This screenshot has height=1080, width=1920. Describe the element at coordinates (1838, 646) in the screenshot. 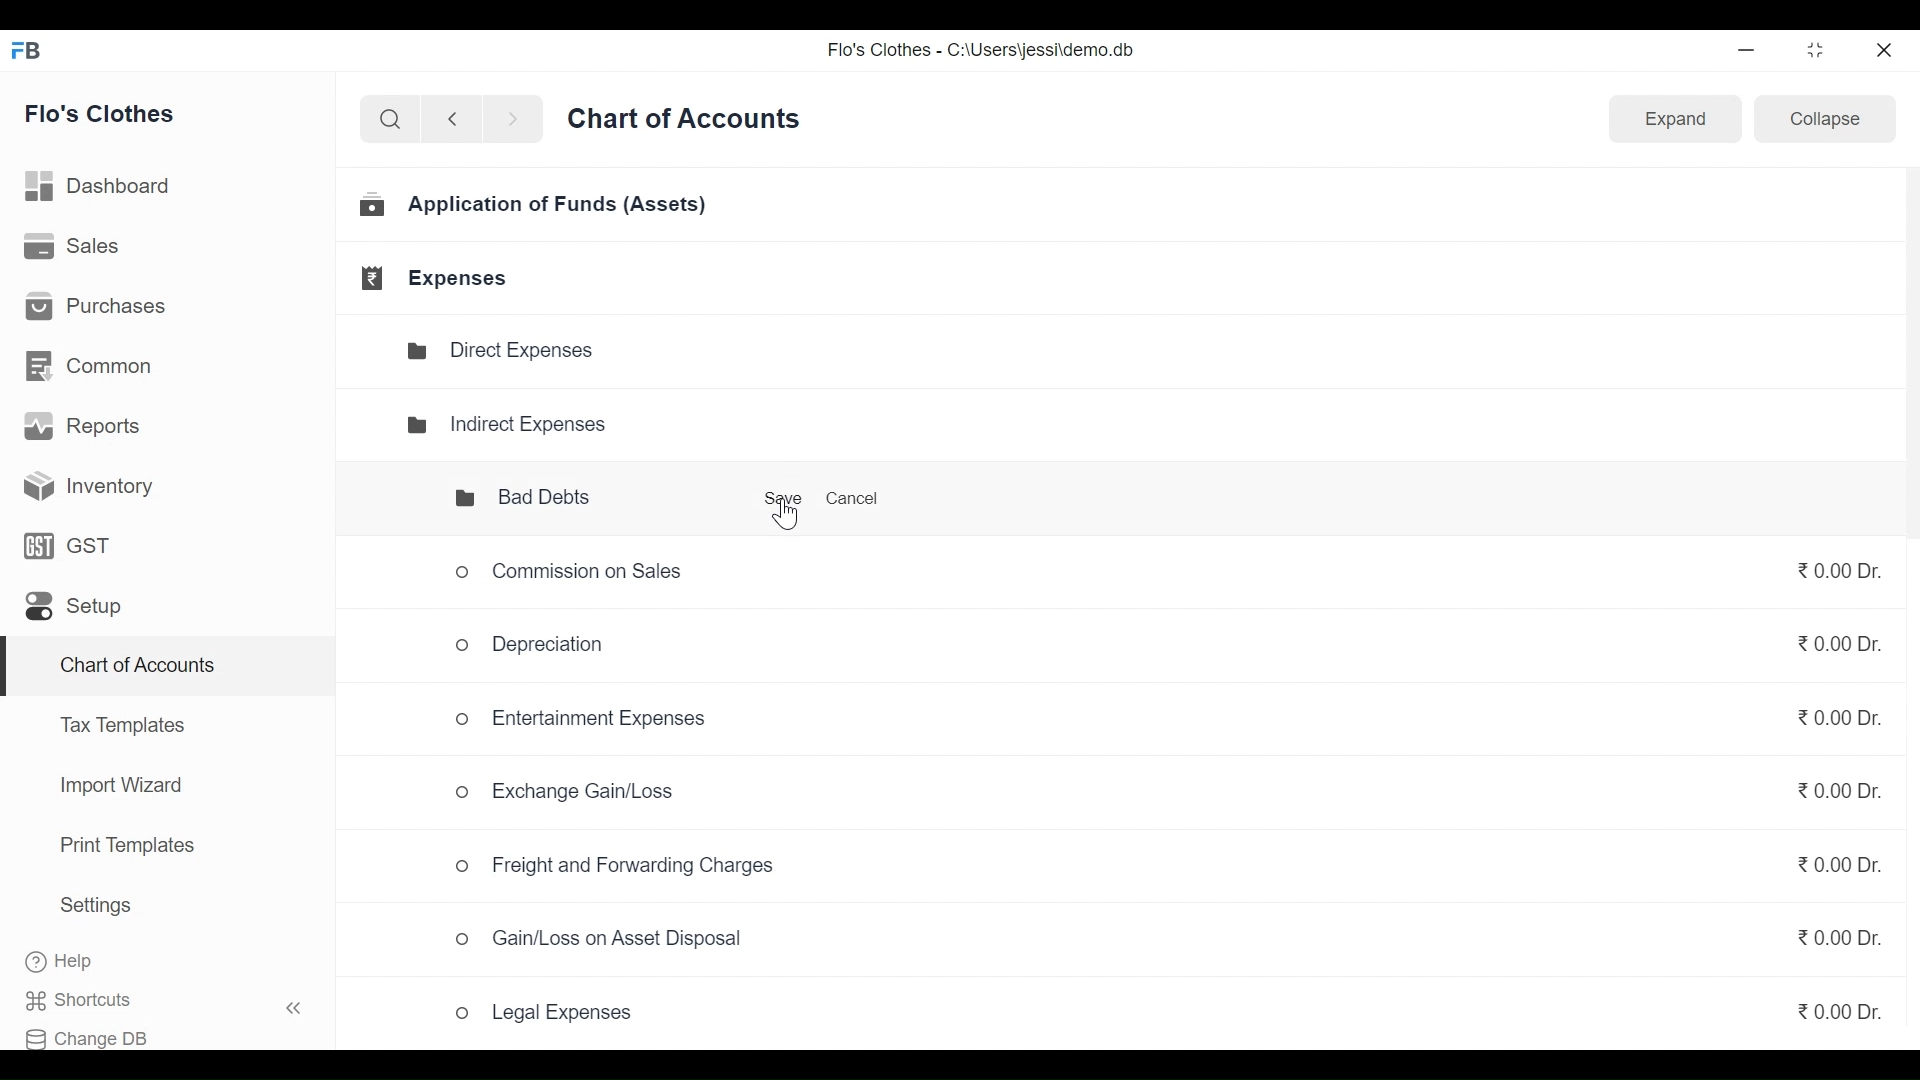

I see `₹0.00 Dr.` at that location.